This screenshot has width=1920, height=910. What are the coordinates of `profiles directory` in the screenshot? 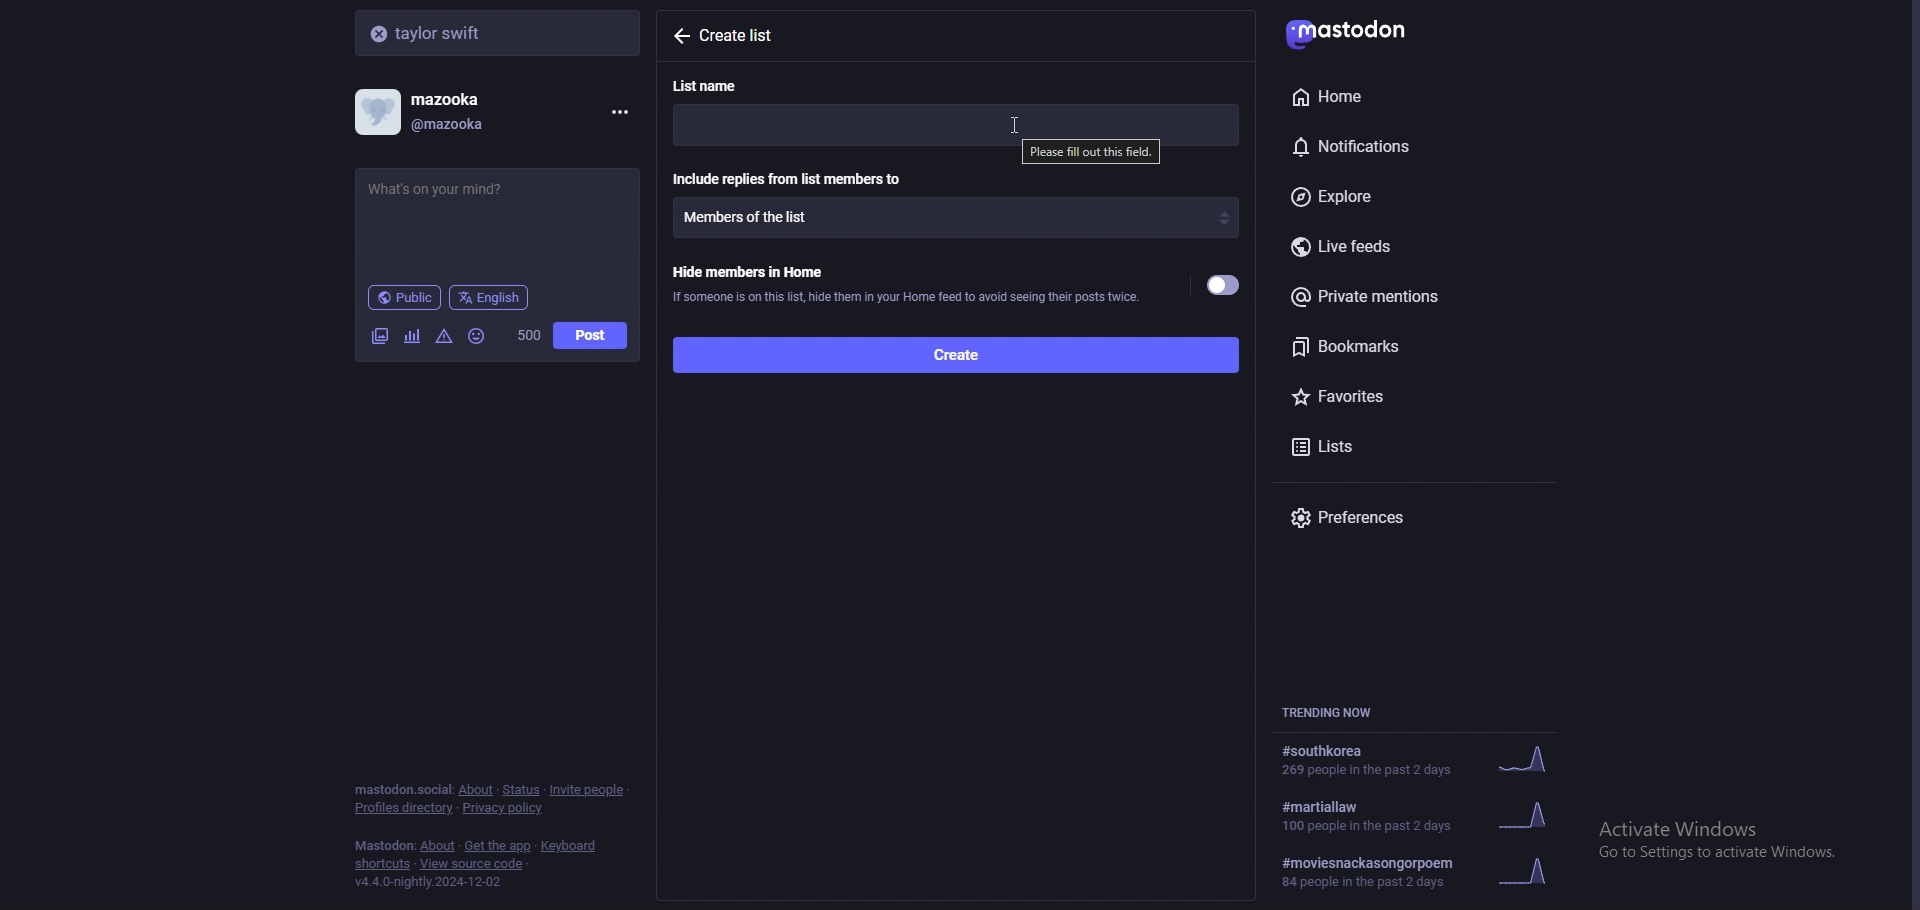 It's located at (405, 809).